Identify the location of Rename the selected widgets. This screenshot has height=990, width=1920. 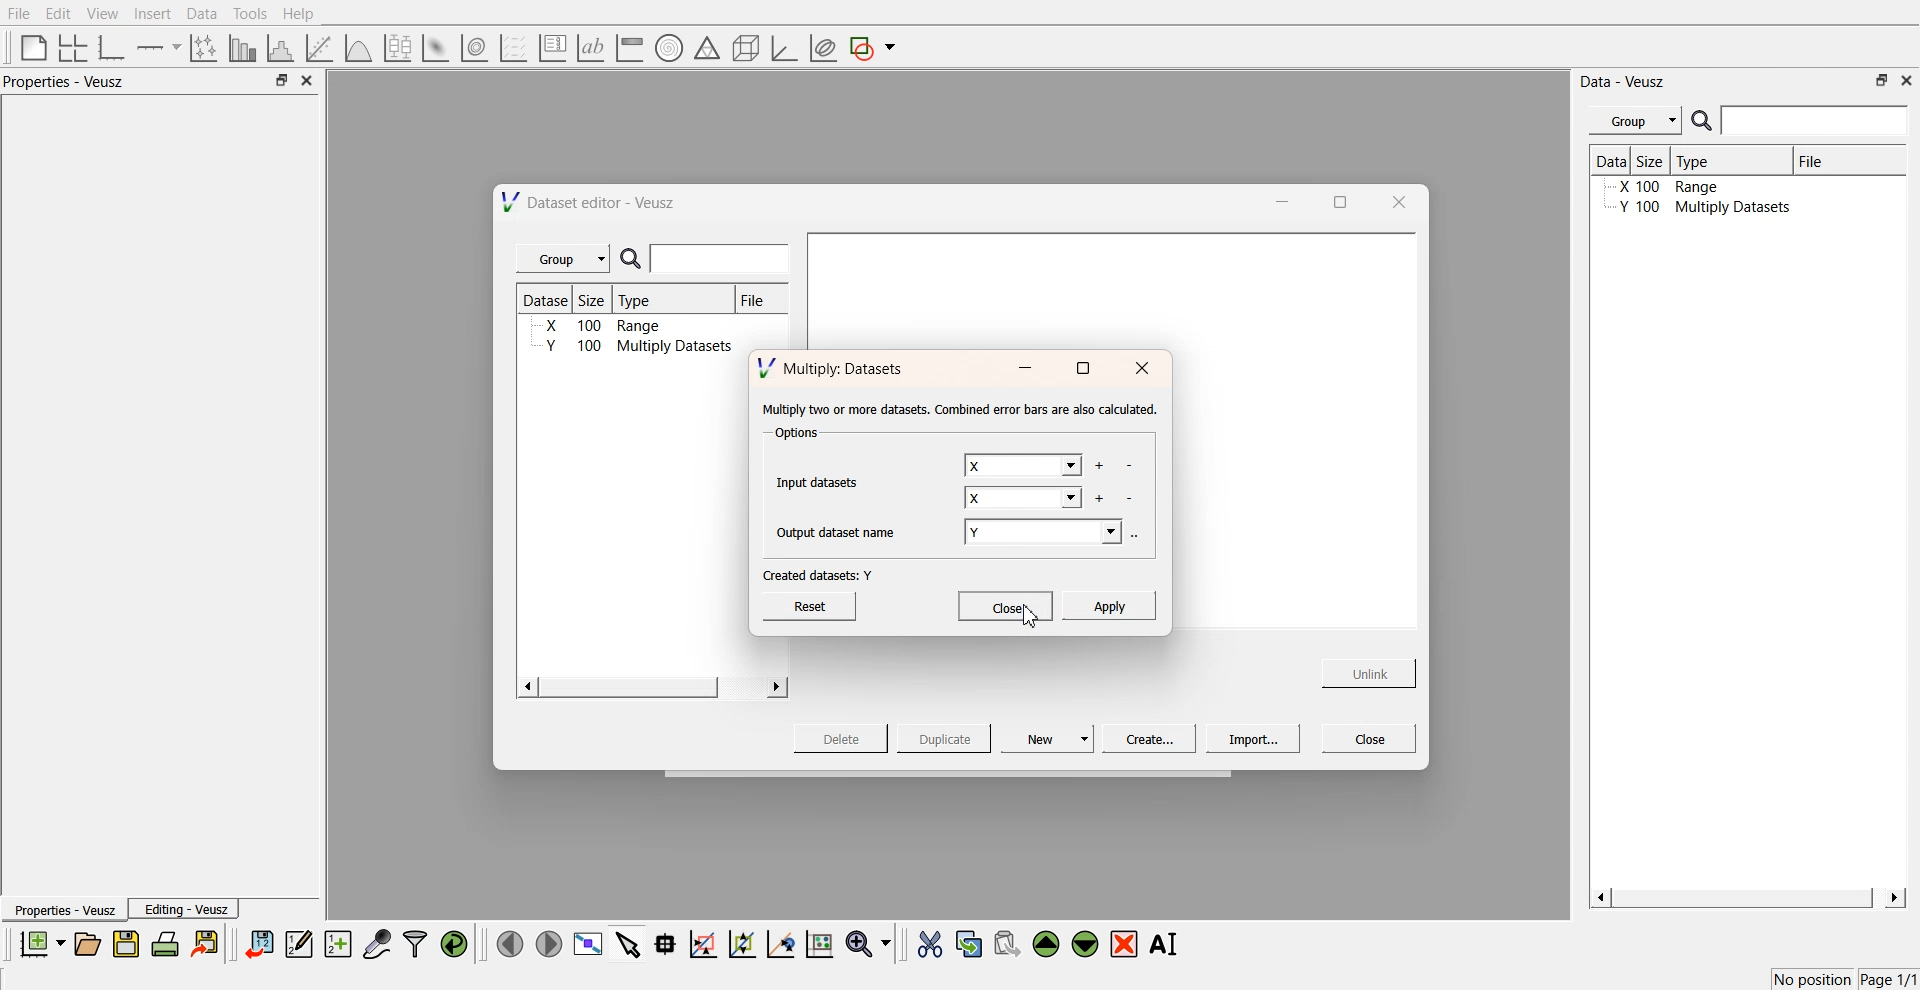
(1168, 944).